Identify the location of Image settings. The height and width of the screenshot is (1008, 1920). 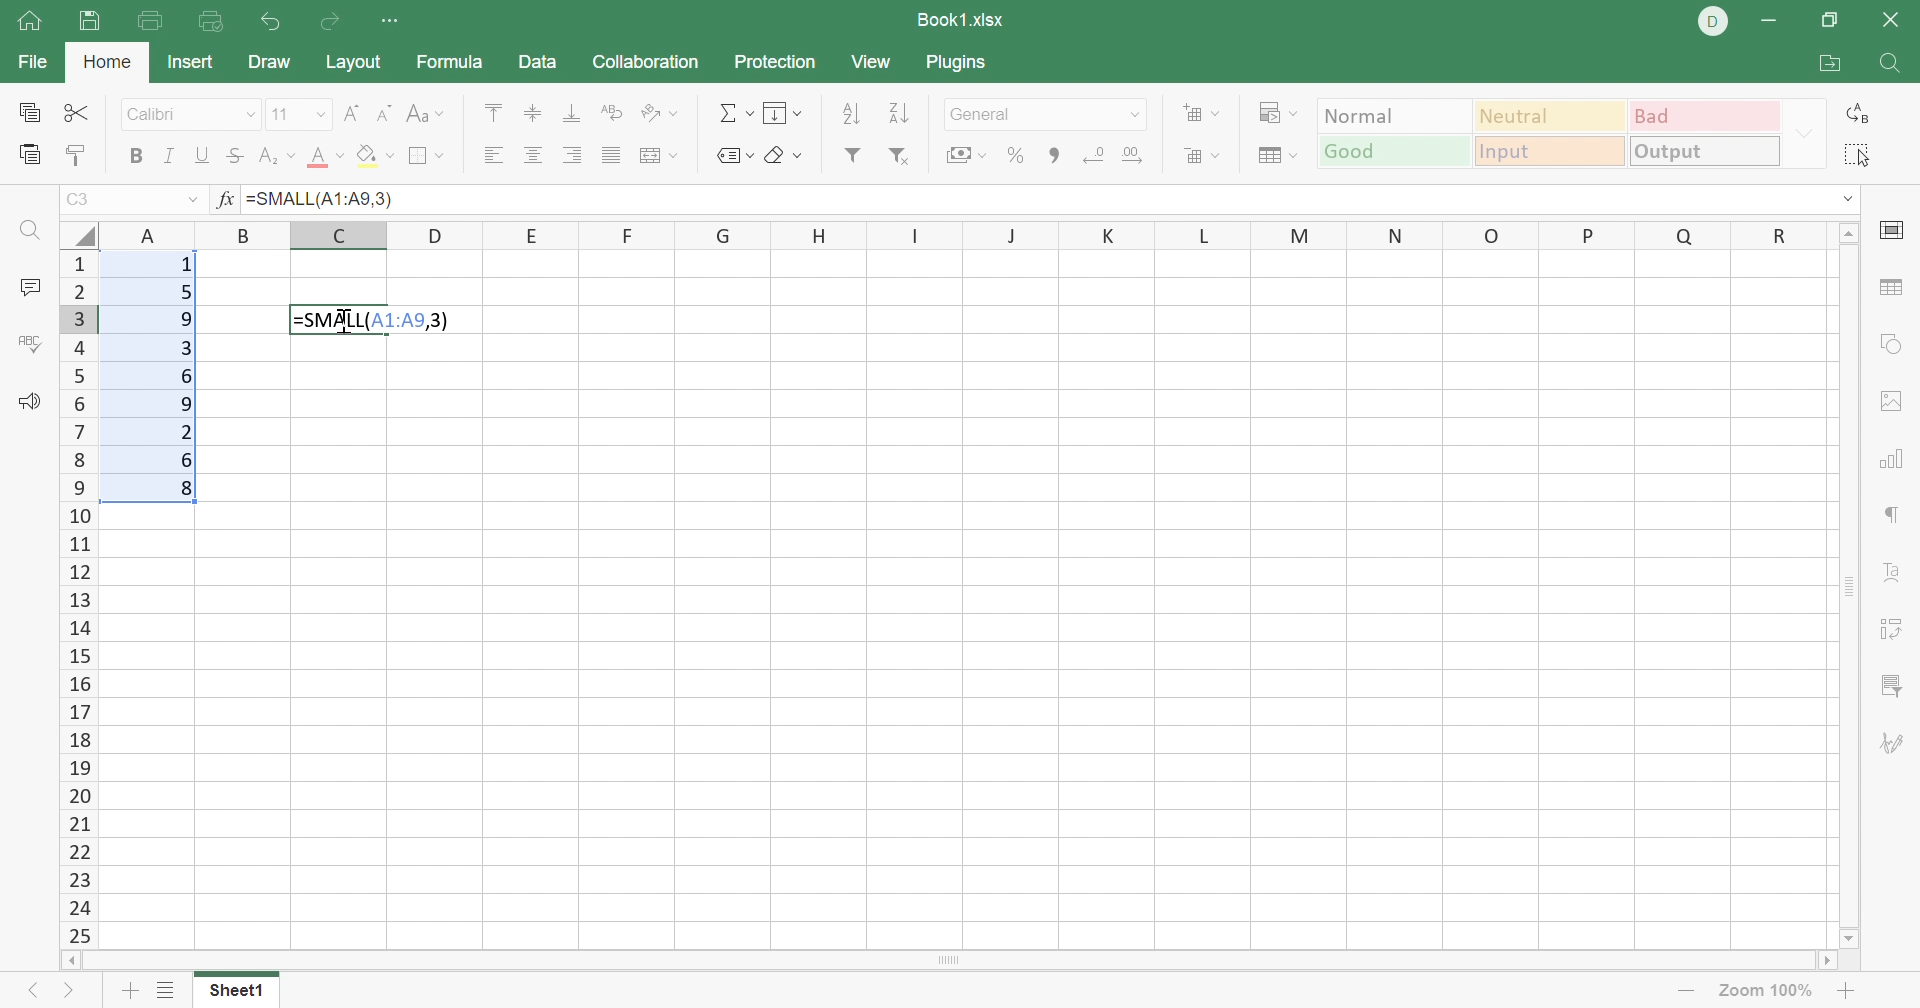
(1888, 404).